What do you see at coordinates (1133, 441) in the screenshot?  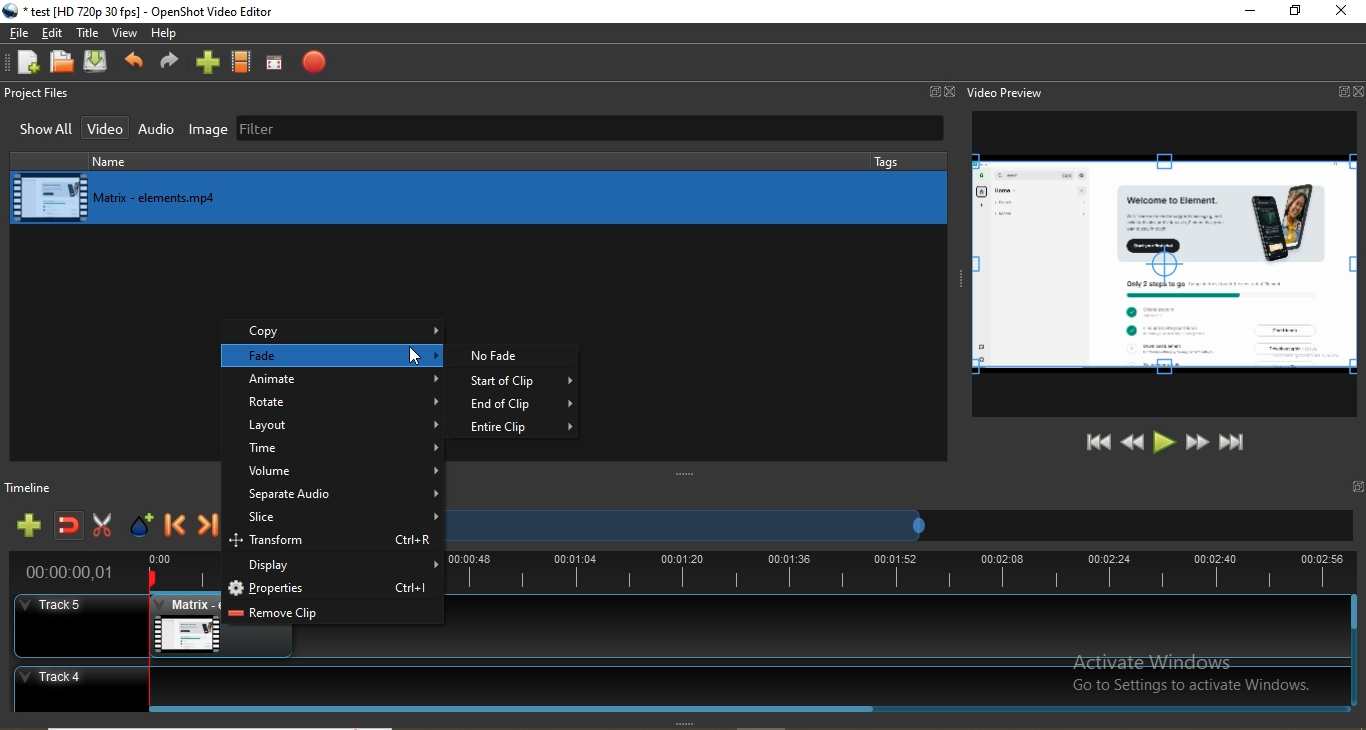 I see `Rewind ` at bounding box center [1133, 441].